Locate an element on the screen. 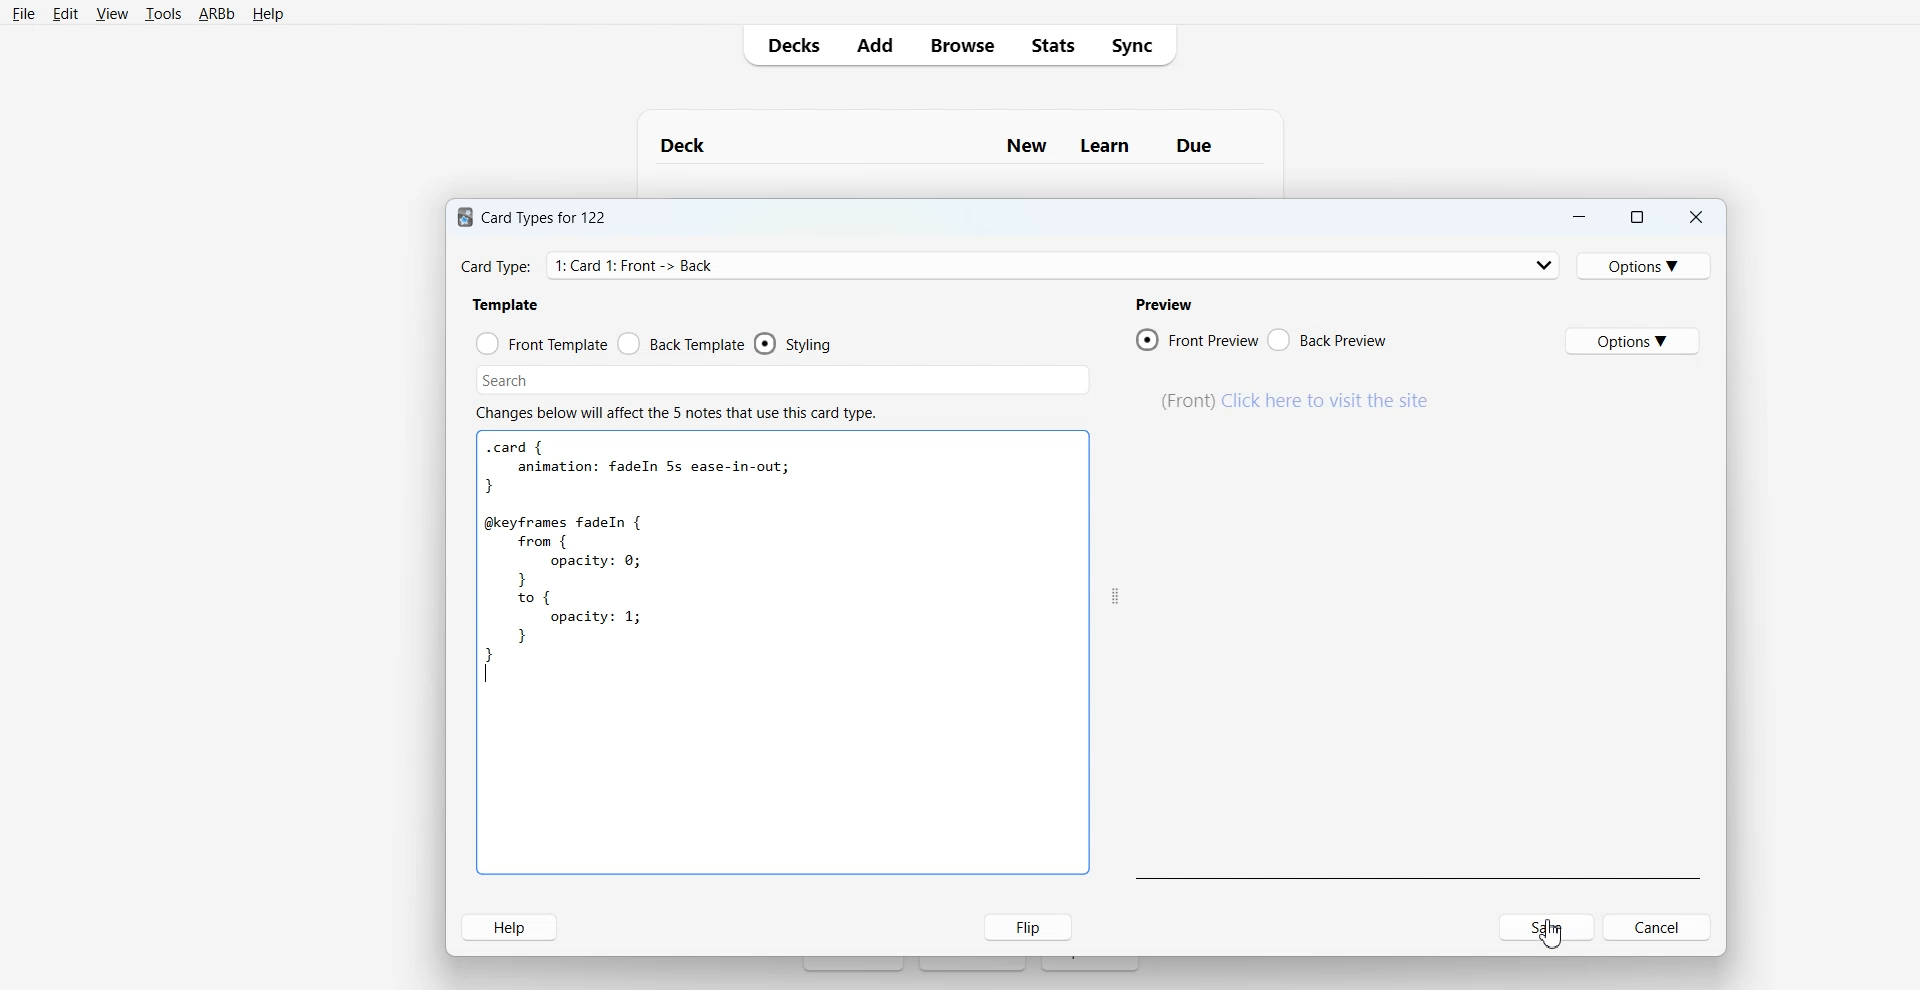 Image resolution: width=1920 pixels, height=990 pixels. Options is located at coordinates (1634, 341).